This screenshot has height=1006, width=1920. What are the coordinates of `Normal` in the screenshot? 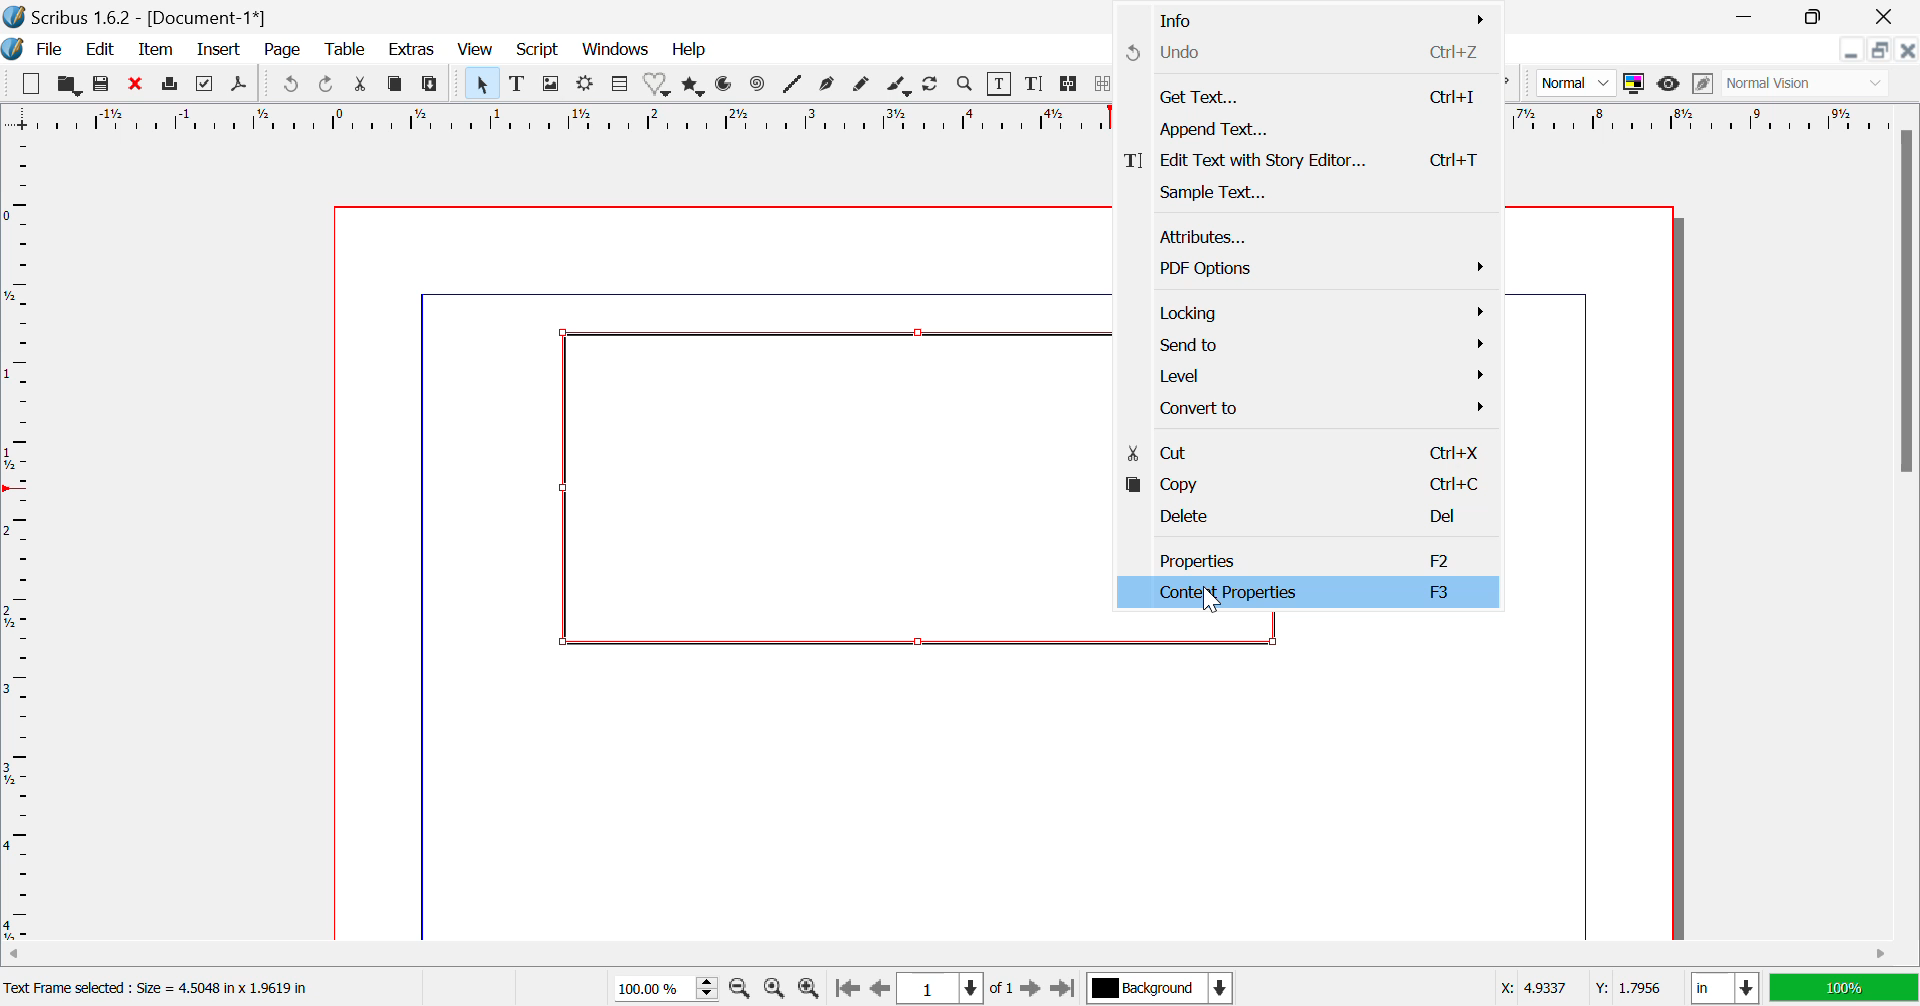 It's located at (1576, 86).